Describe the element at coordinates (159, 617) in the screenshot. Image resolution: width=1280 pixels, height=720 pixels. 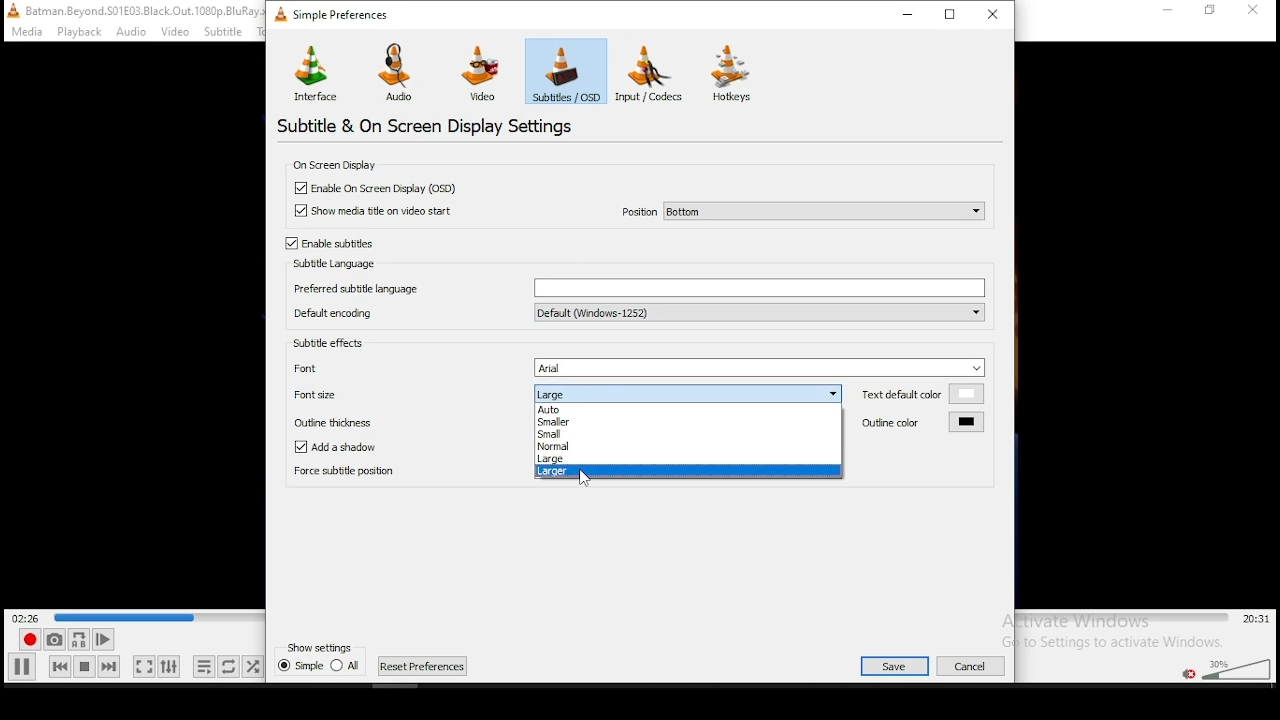
I see `seek bar` at that location.